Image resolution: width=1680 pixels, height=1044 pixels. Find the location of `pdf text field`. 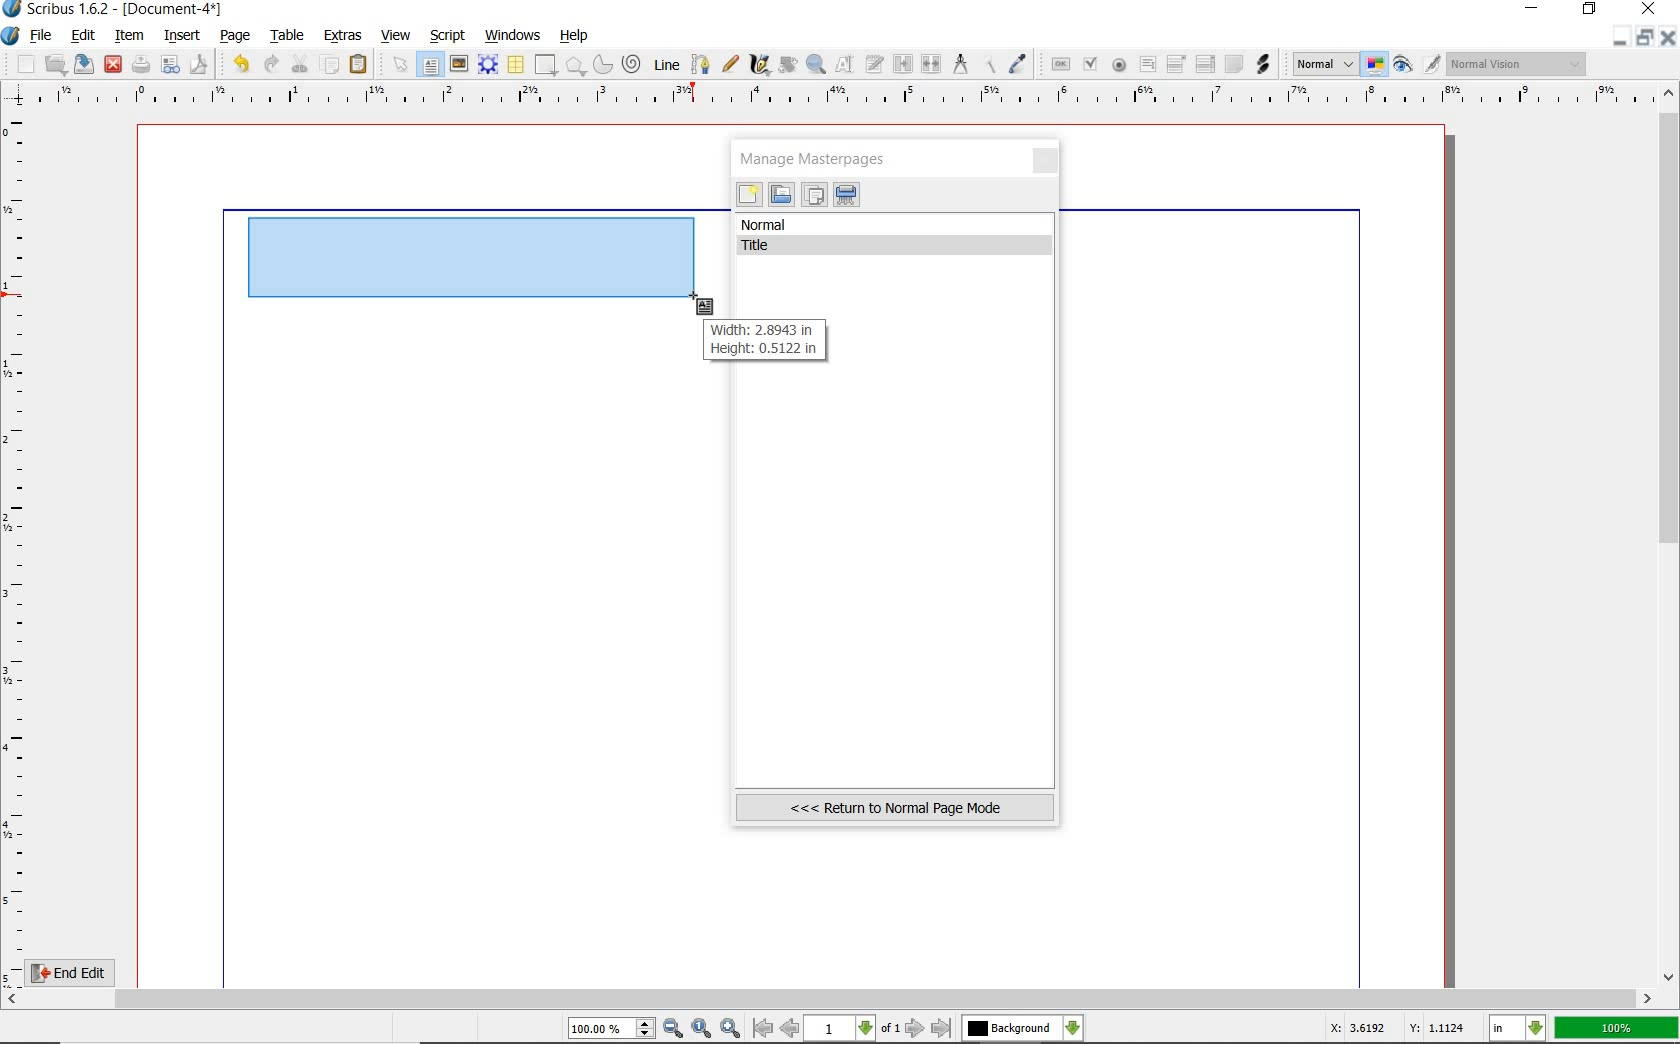

pdf text field is located at coordinates (1147, 65).